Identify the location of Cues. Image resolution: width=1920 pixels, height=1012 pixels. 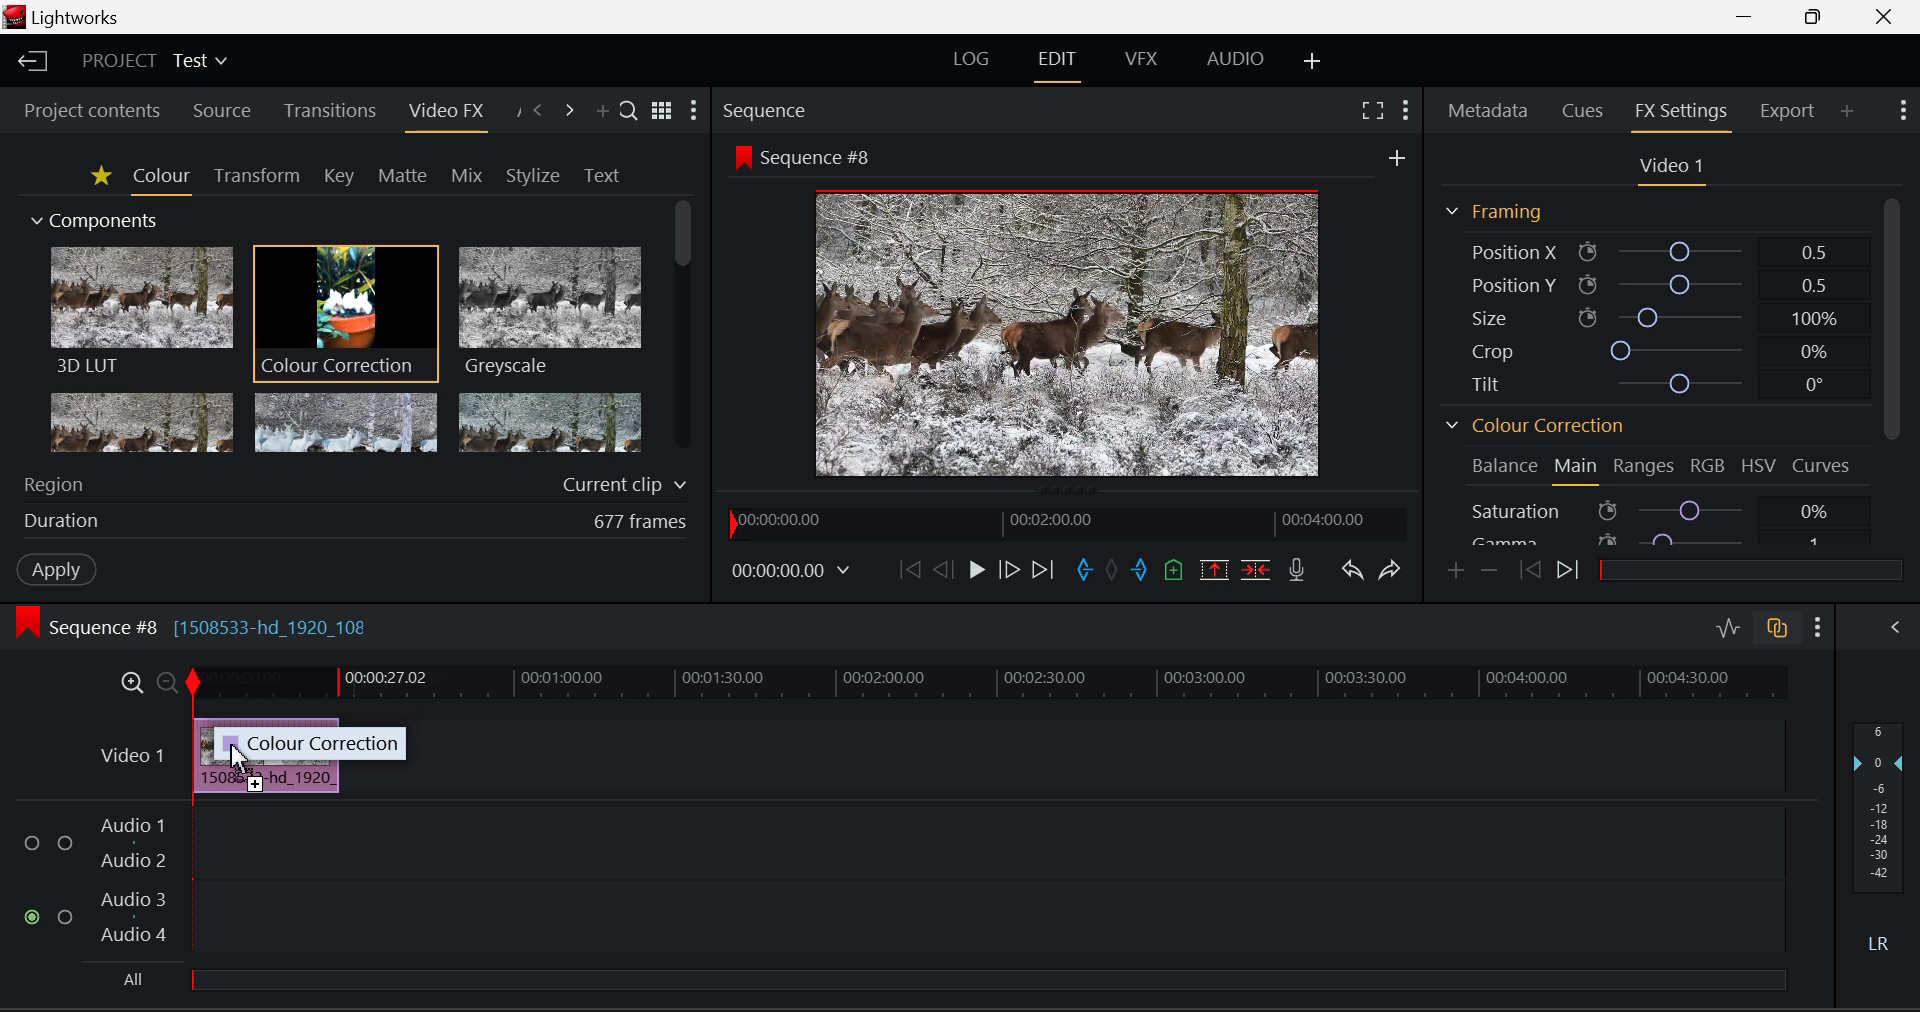
(1582, 111).